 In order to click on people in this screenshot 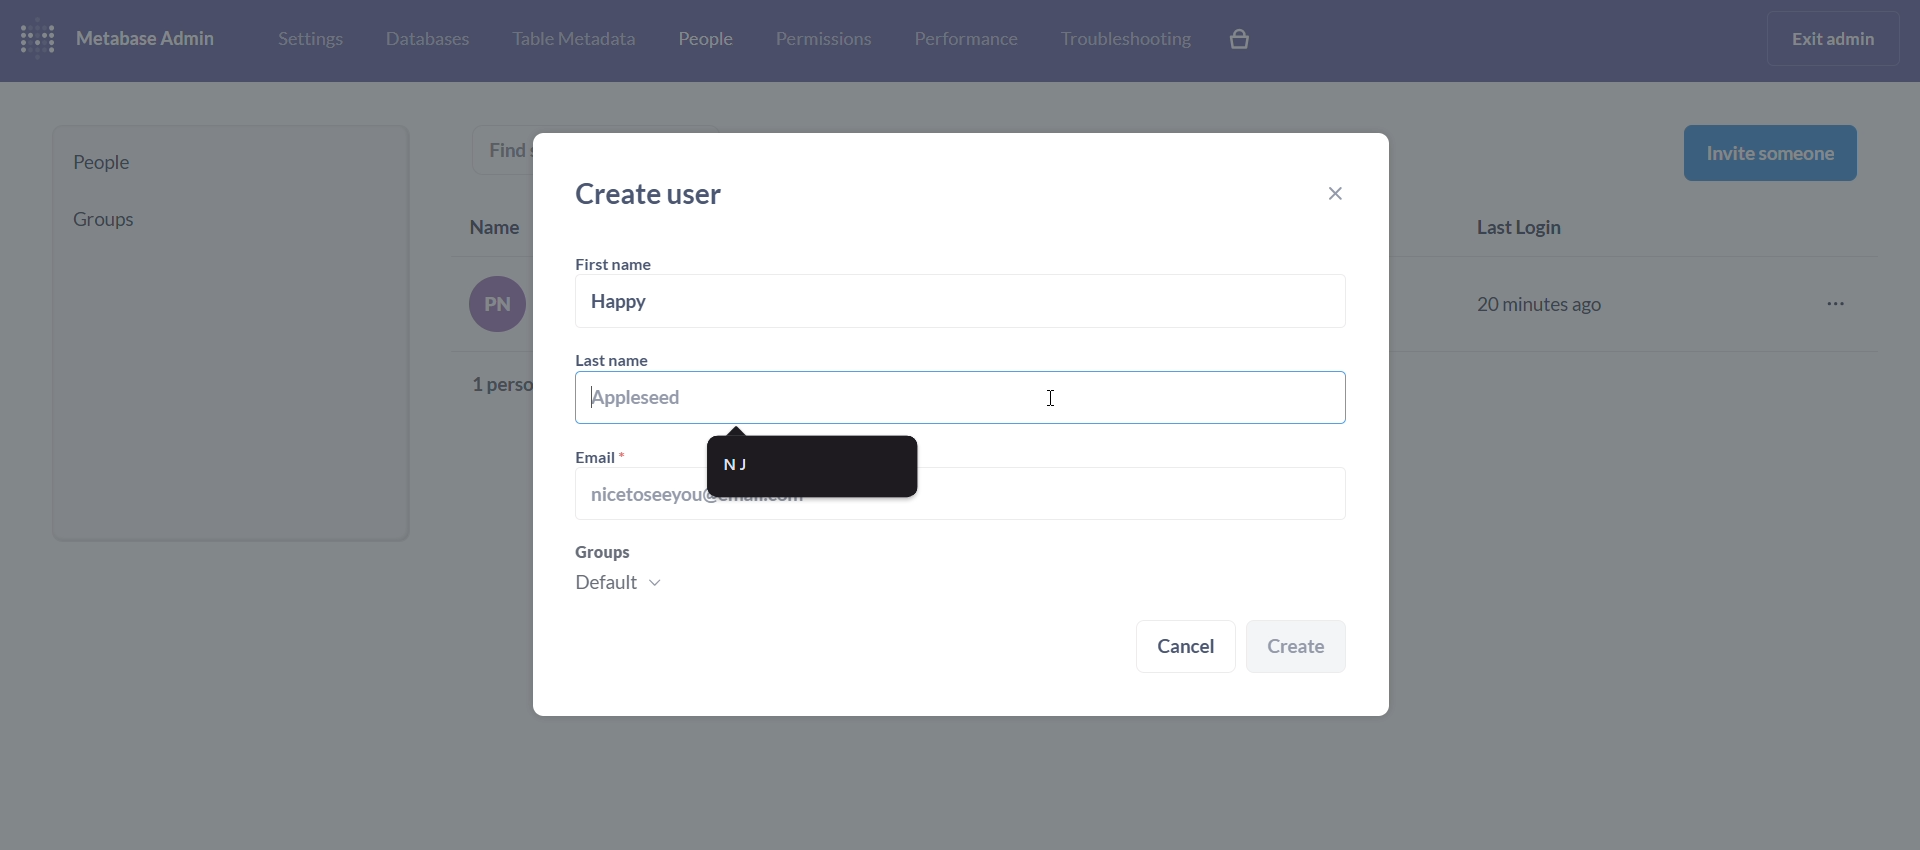, I will do `click(231, 163)`.